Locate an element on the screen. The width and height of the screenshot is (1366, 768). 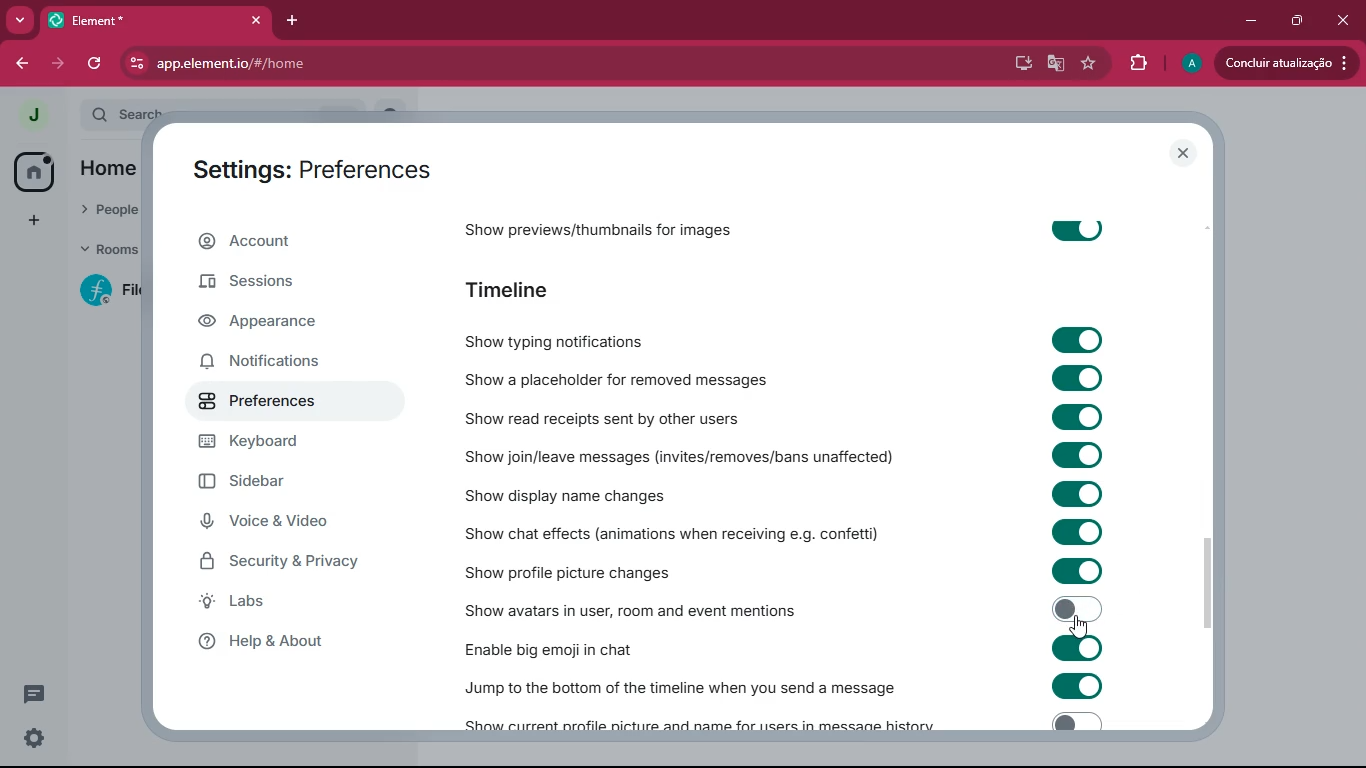
desktop is located at coordinates (1021, 64).